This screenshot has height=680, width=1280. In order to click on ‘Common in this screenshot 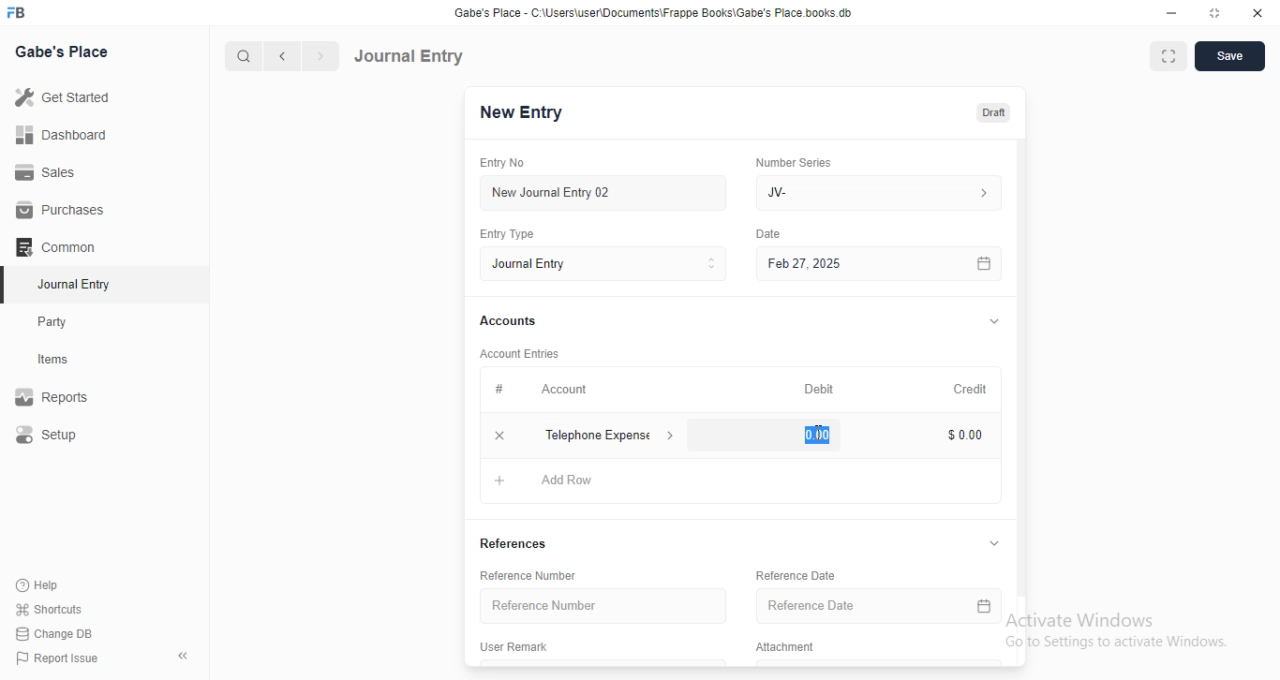, I will do `click(57, 246)`.